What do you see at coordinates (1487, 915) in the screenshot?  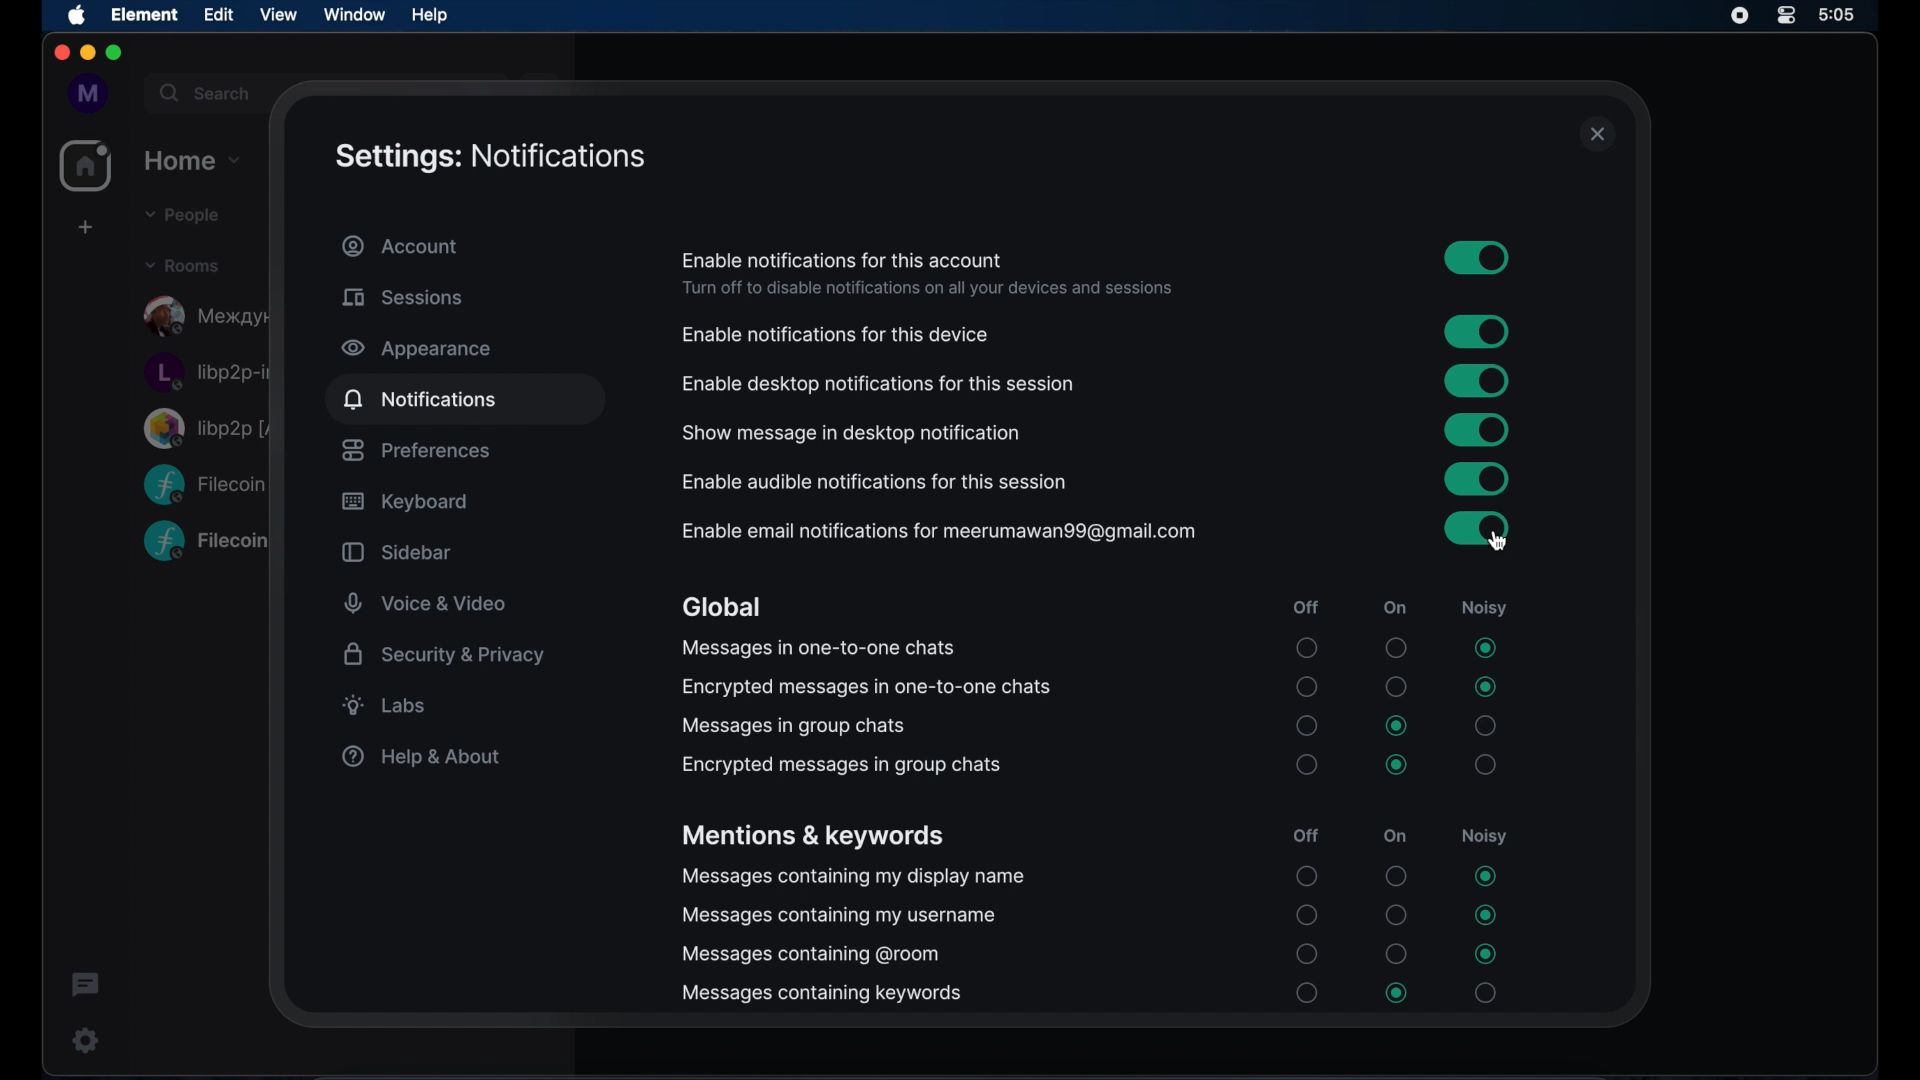 I see `radio button` at bounding box center [1487, 915].